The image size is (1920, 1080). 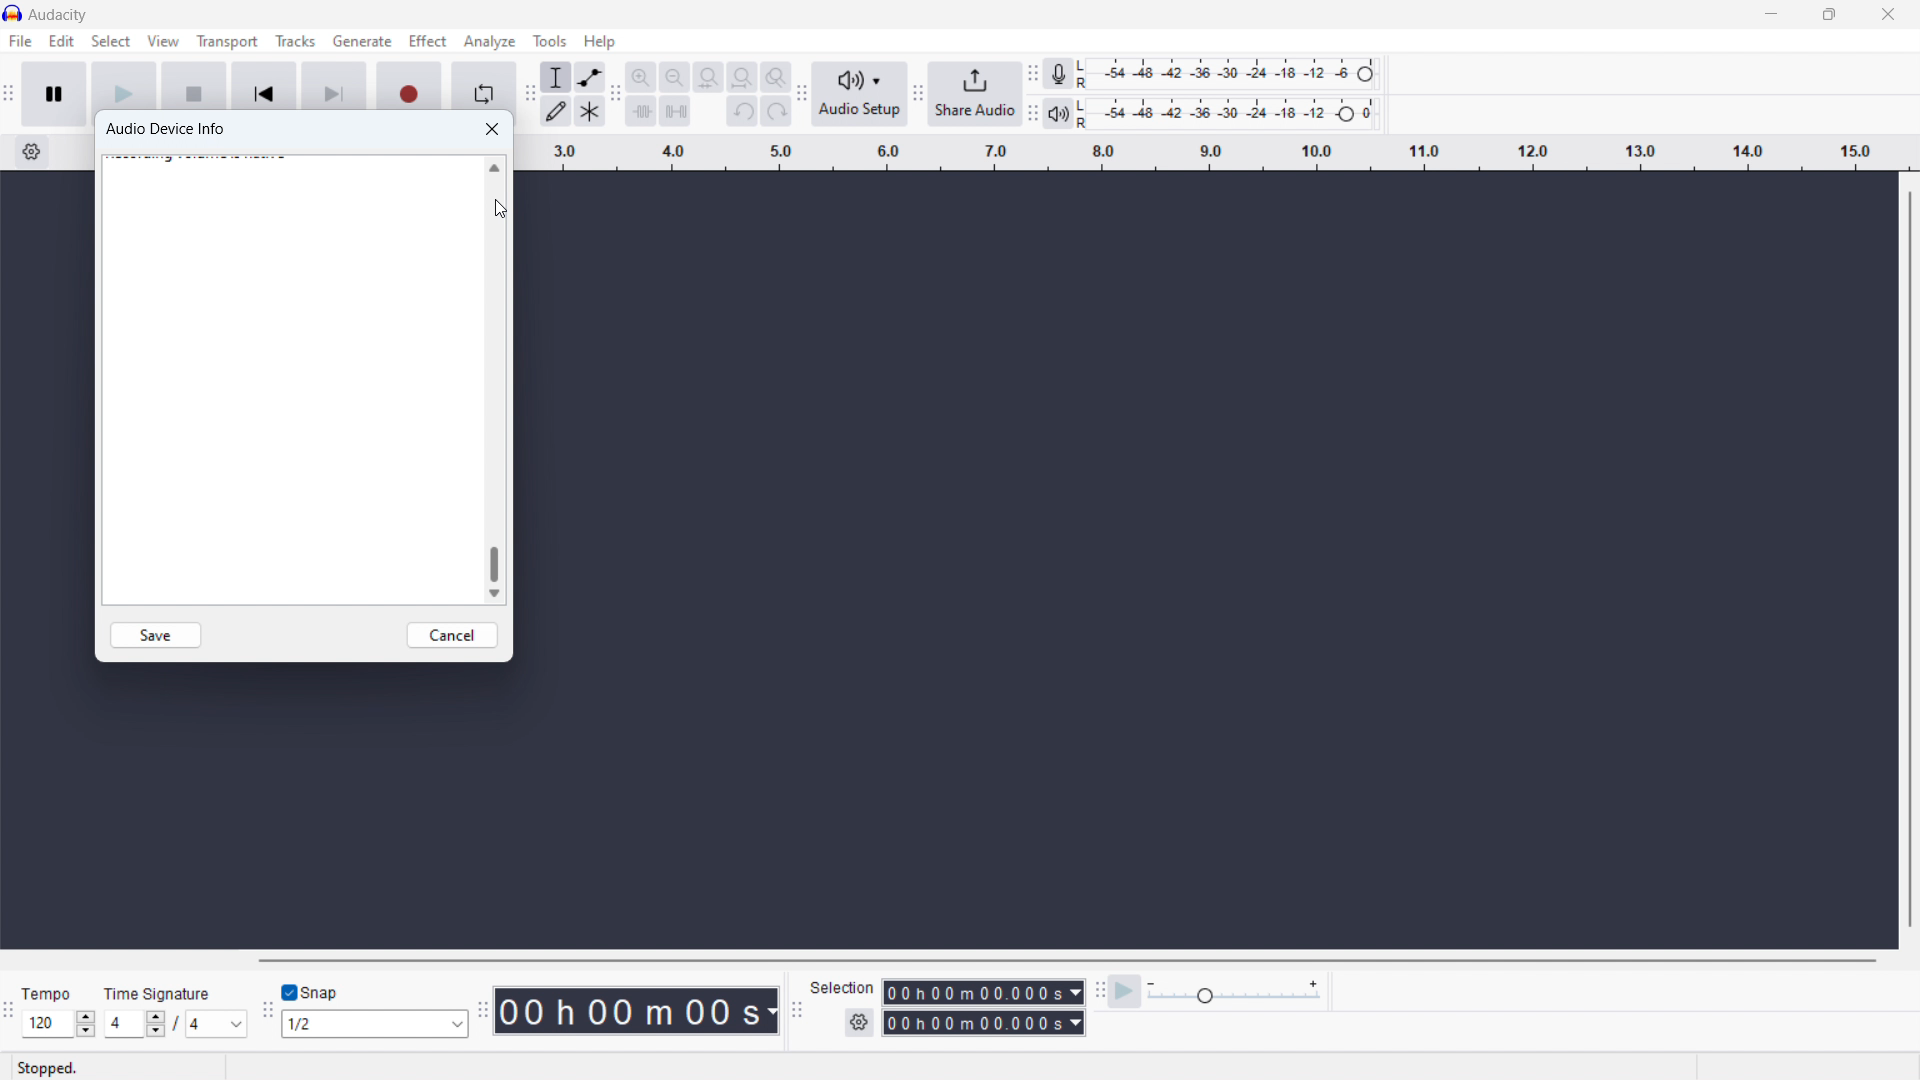 I want to click on edit toolbar, so click(x=616, y=93).